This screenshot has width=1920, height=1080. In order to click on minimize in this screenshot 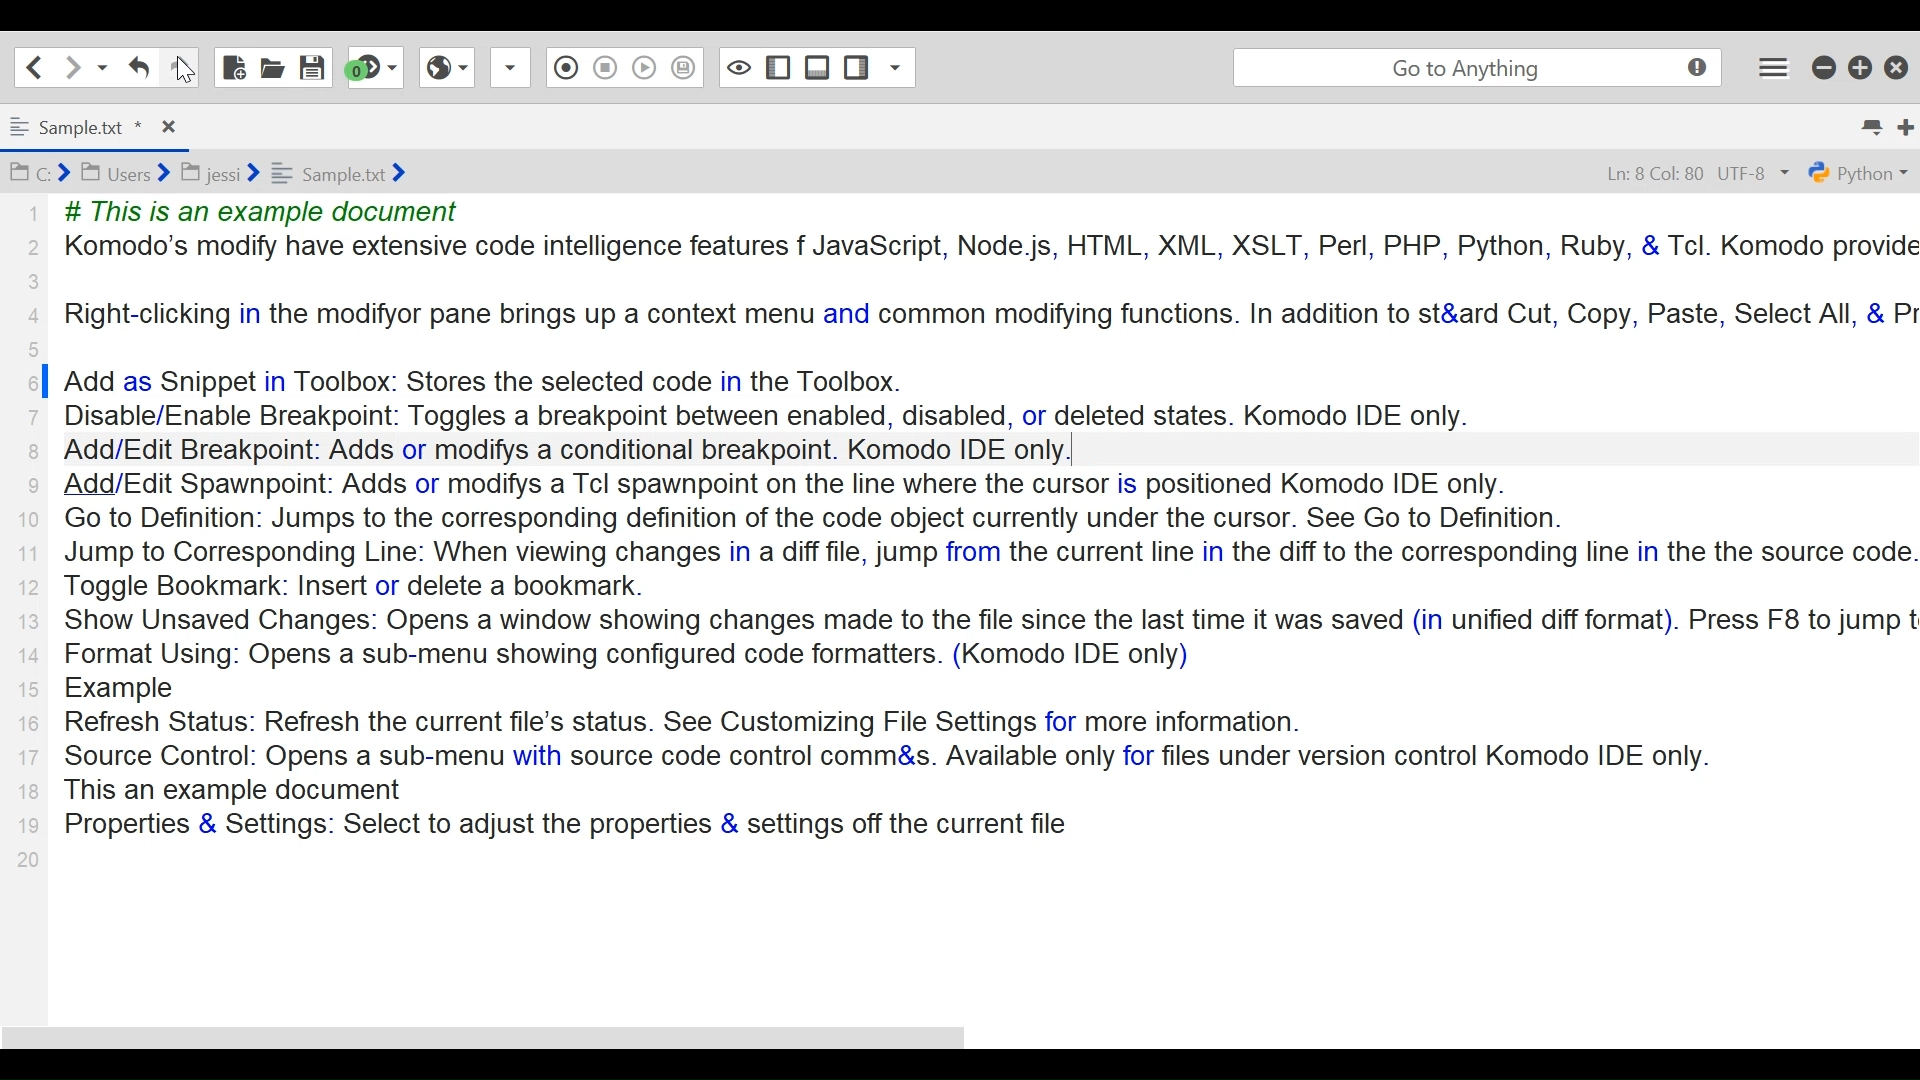, I will do `click(1826, 66)`.